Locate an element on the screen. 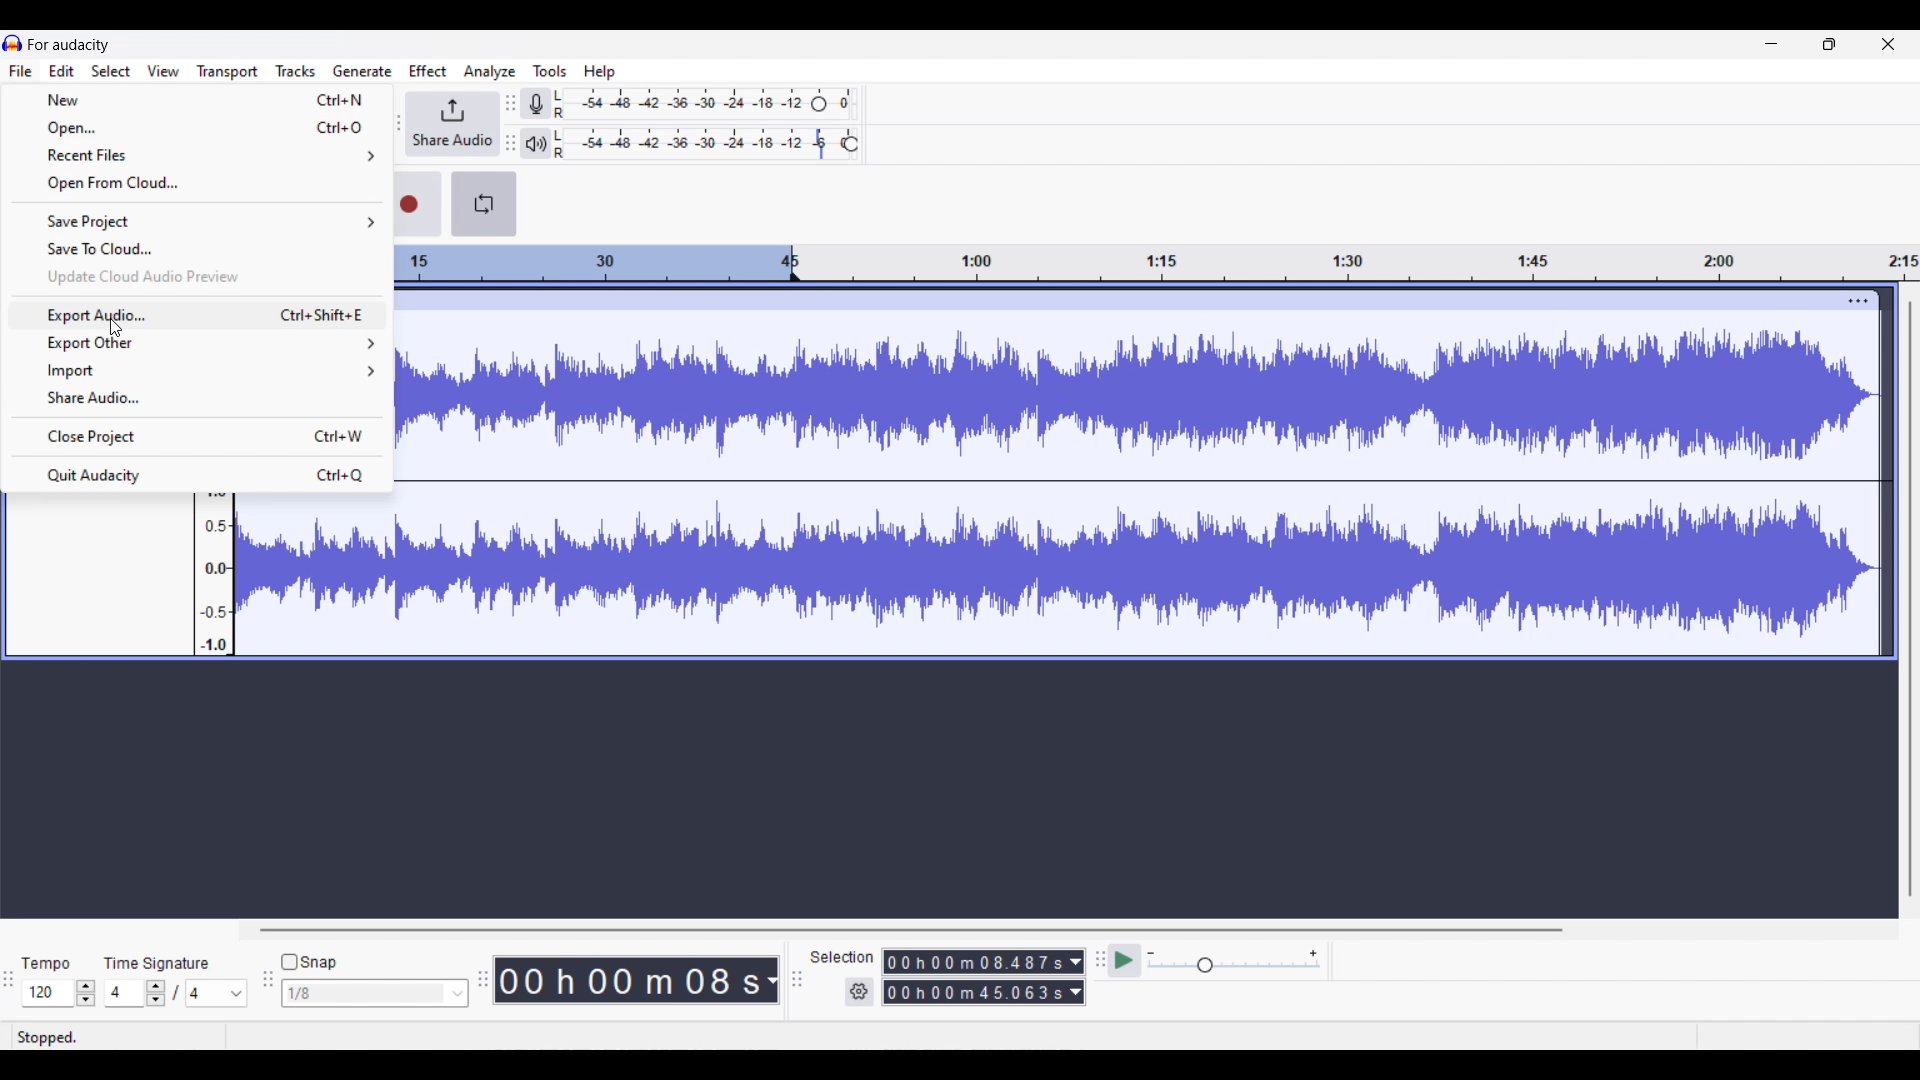  Share audio is located at coordinates (452, 124).